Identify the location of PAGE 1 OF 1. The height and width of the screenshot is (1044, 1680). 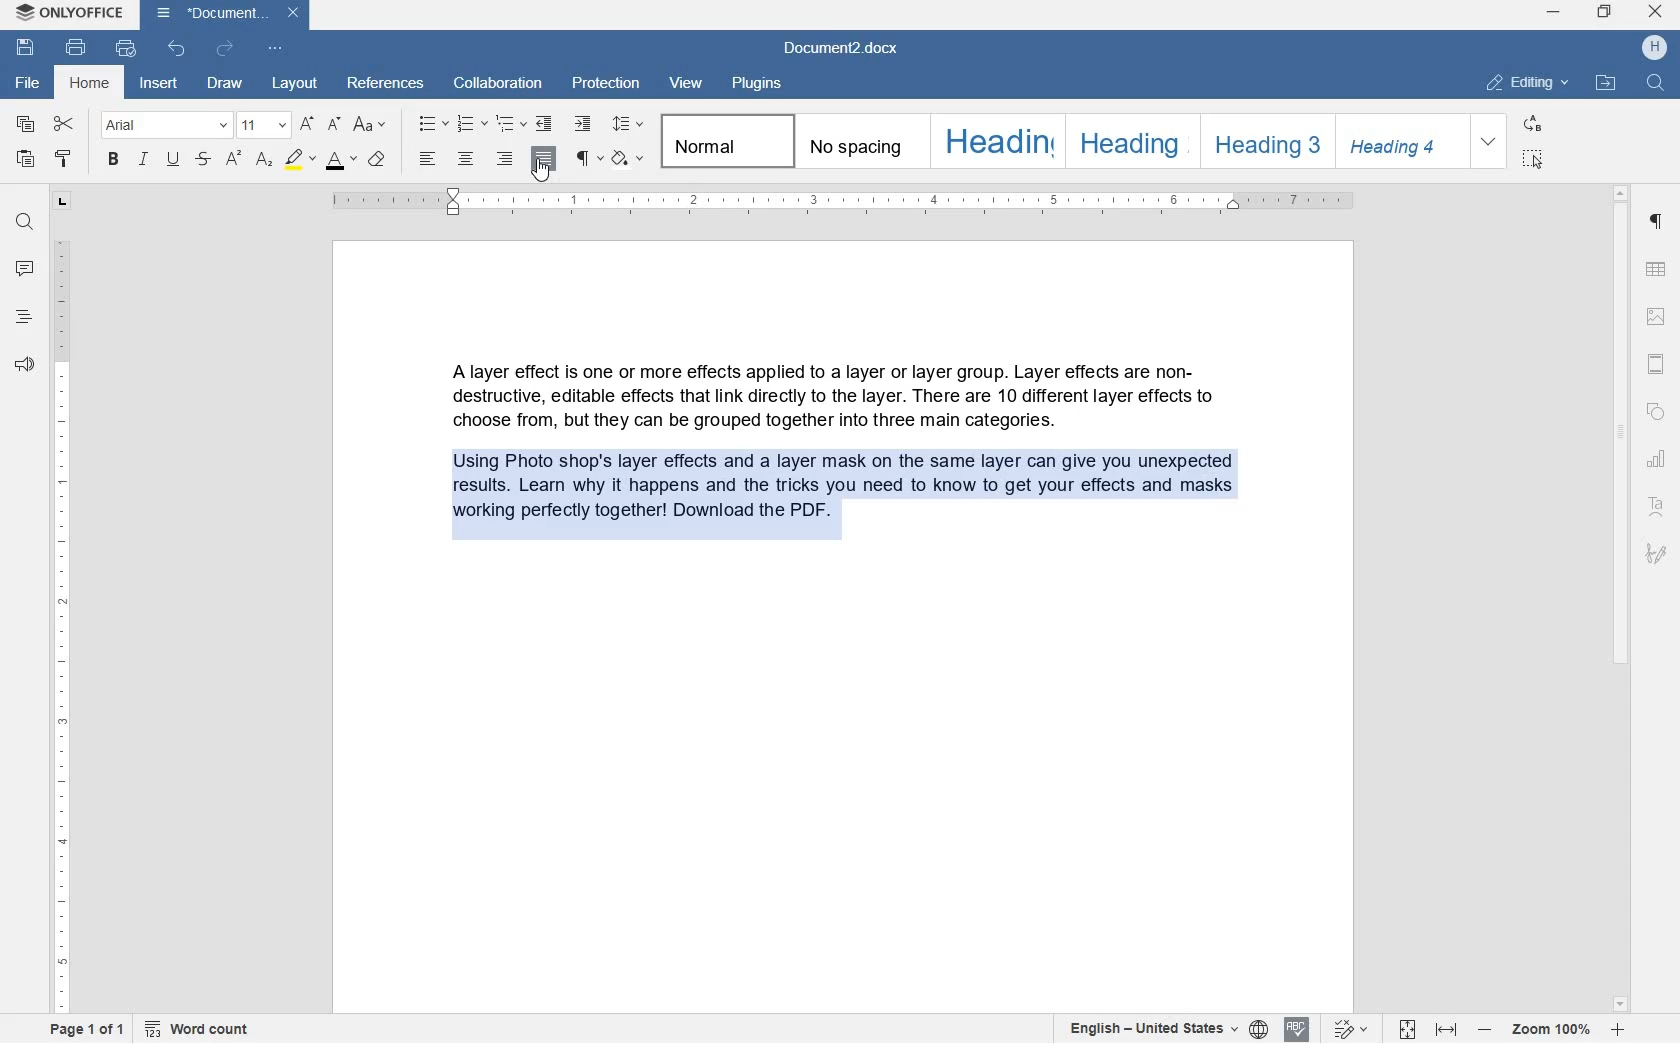
(87, 1029).